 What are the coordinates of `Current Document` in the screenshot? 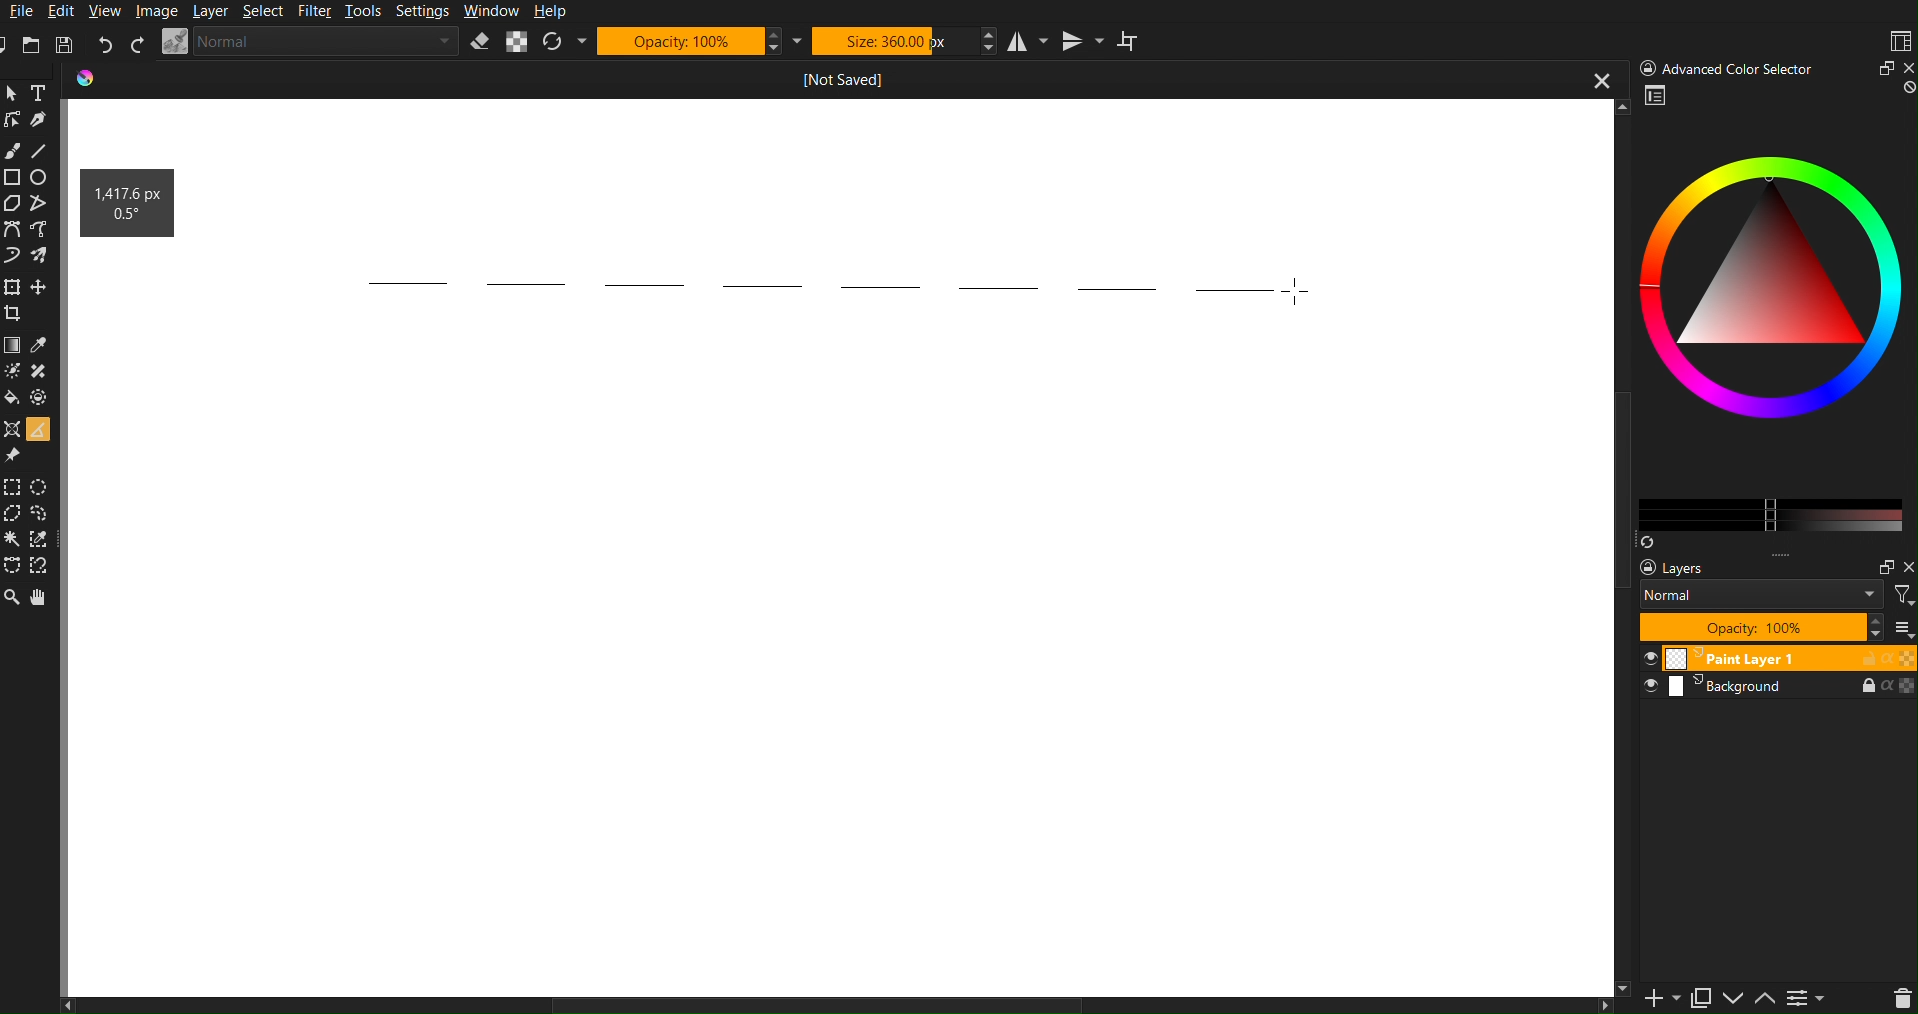 It's located at (846, 77).